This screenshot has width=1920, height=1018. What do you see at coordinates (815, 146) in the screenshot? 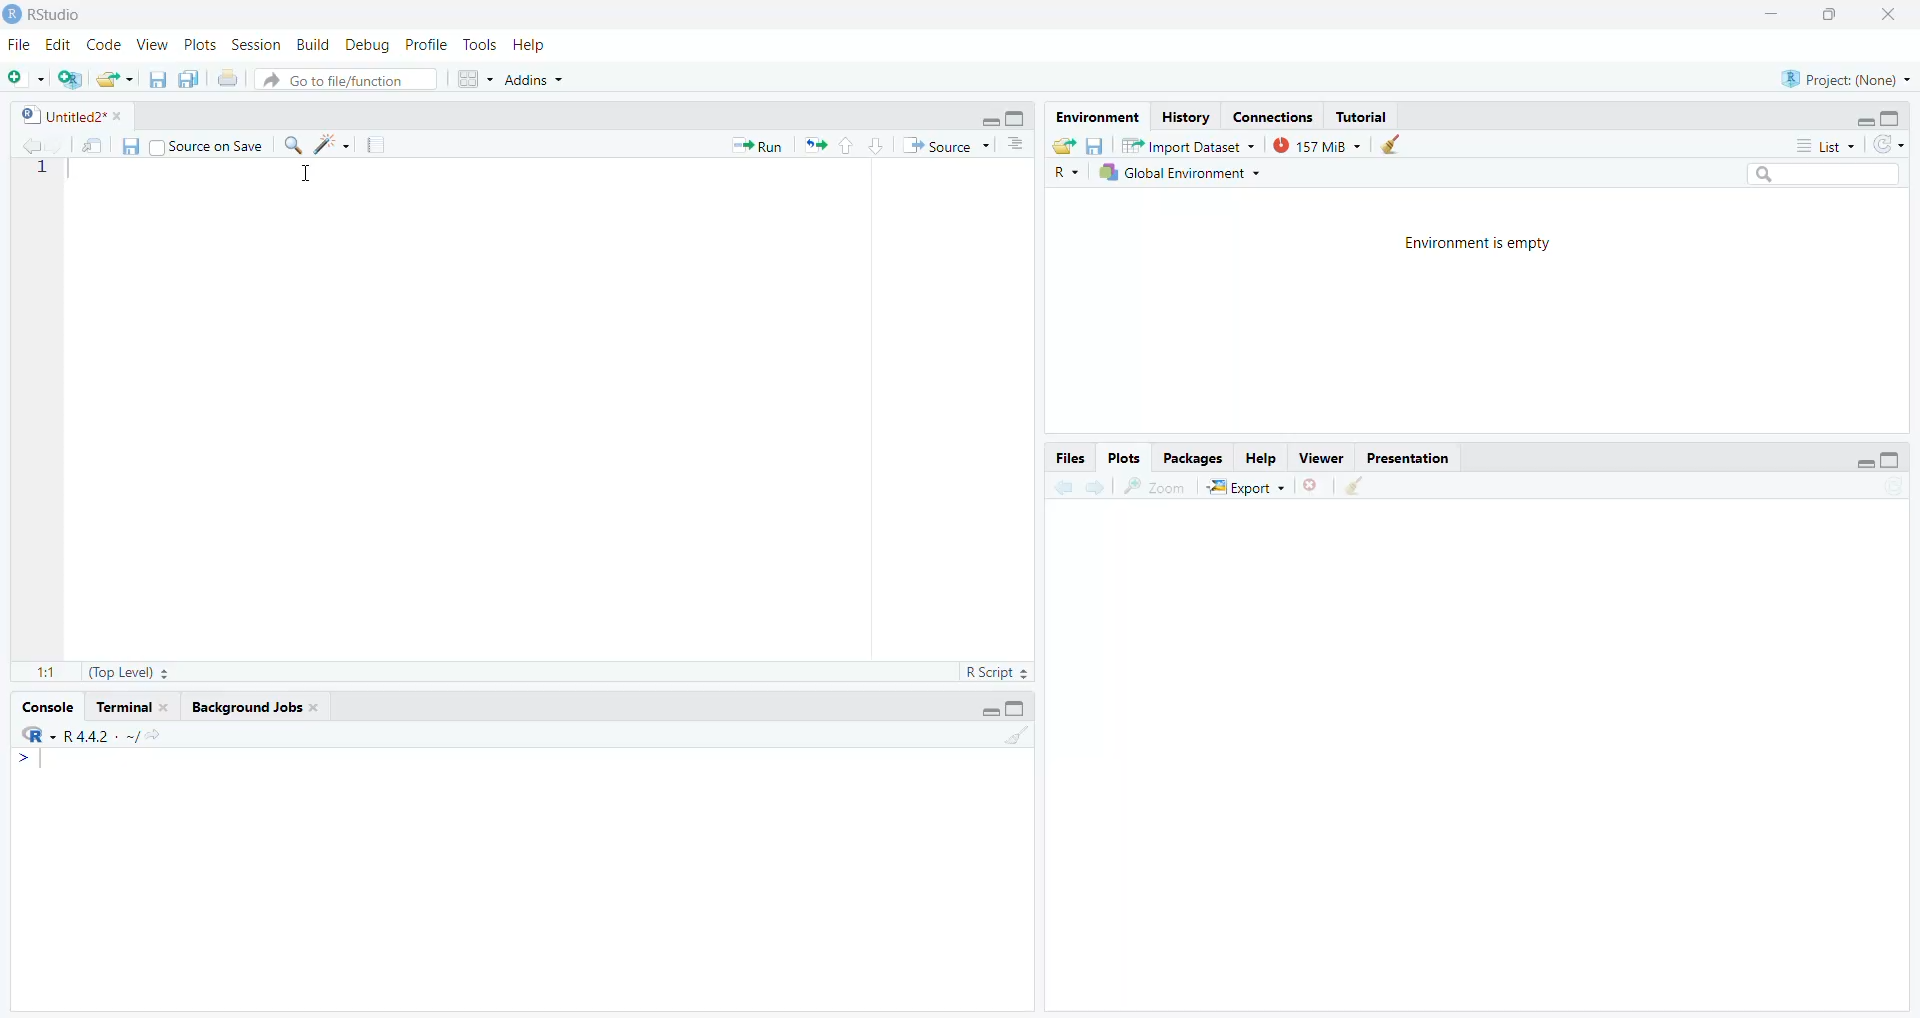
I see `Re-run the previous code again` at bounding box center [815, 146].